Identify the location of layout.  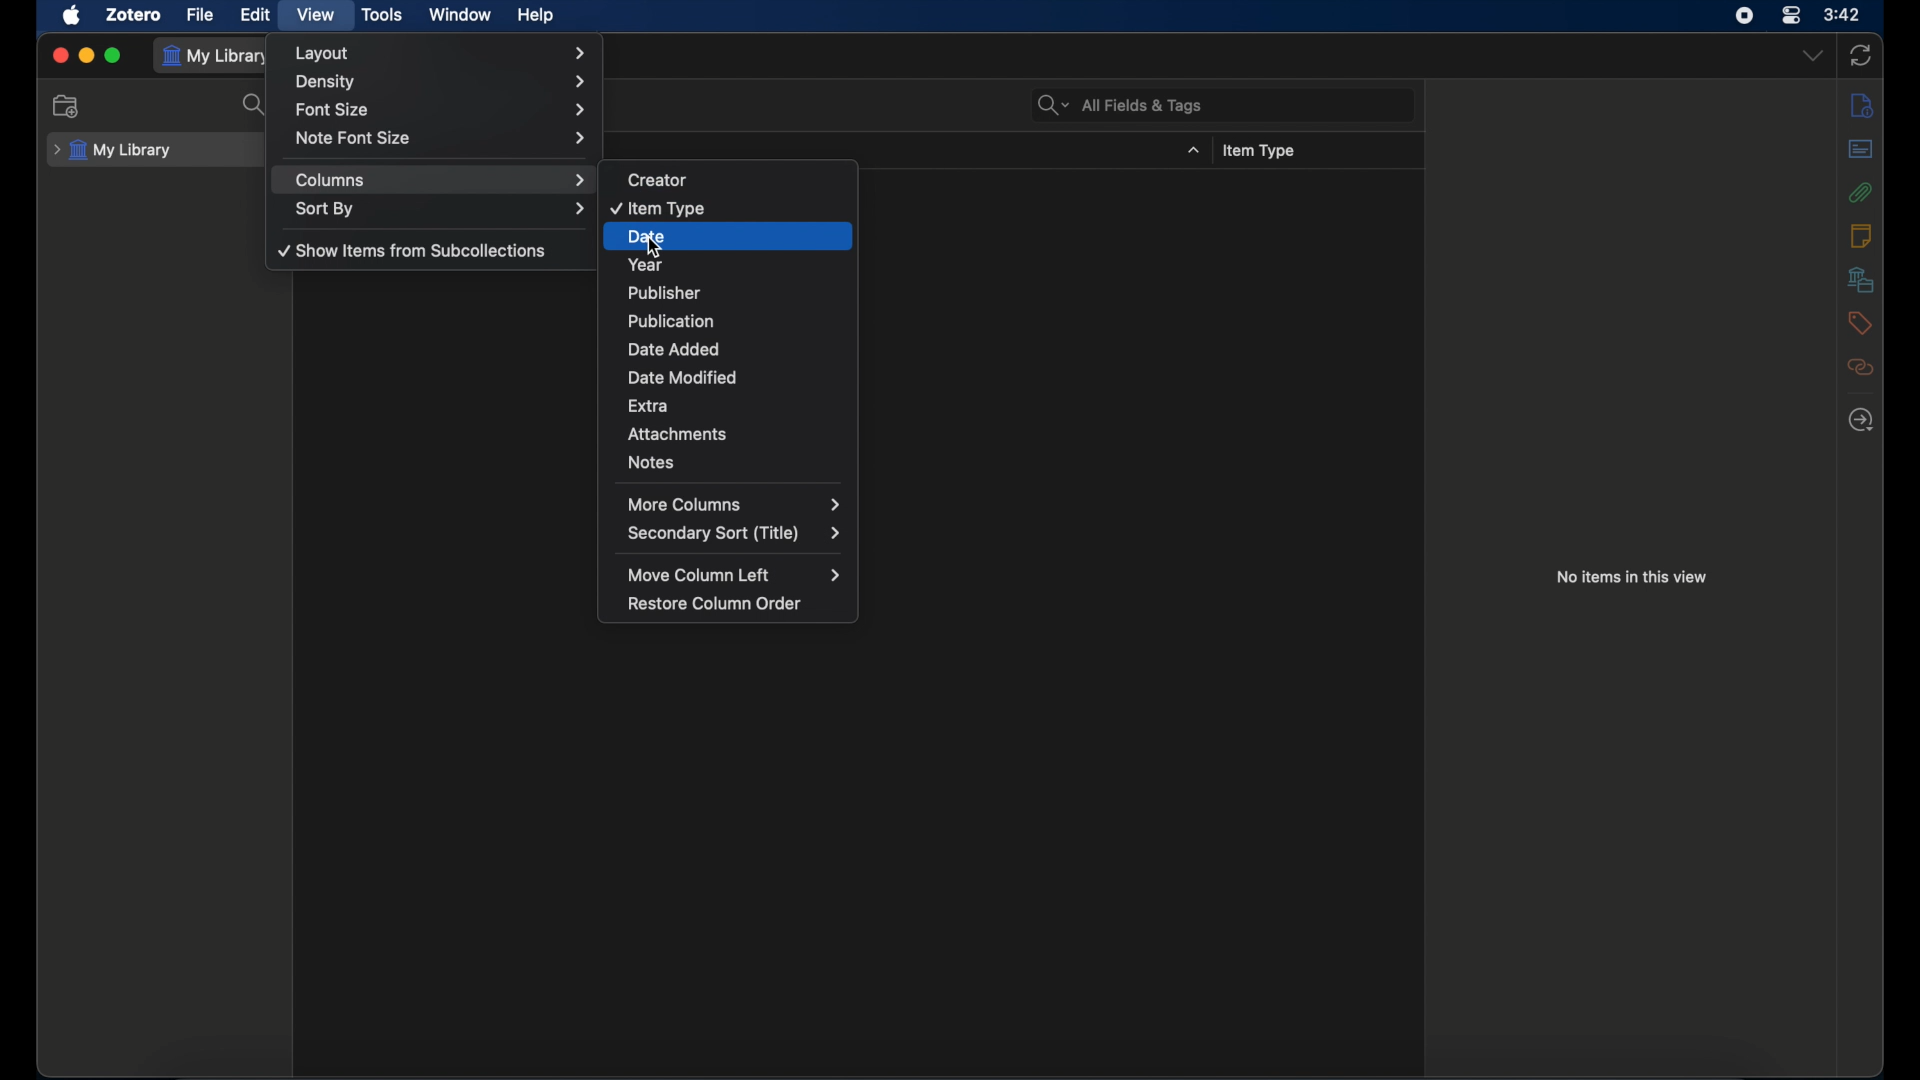
(440, 53).